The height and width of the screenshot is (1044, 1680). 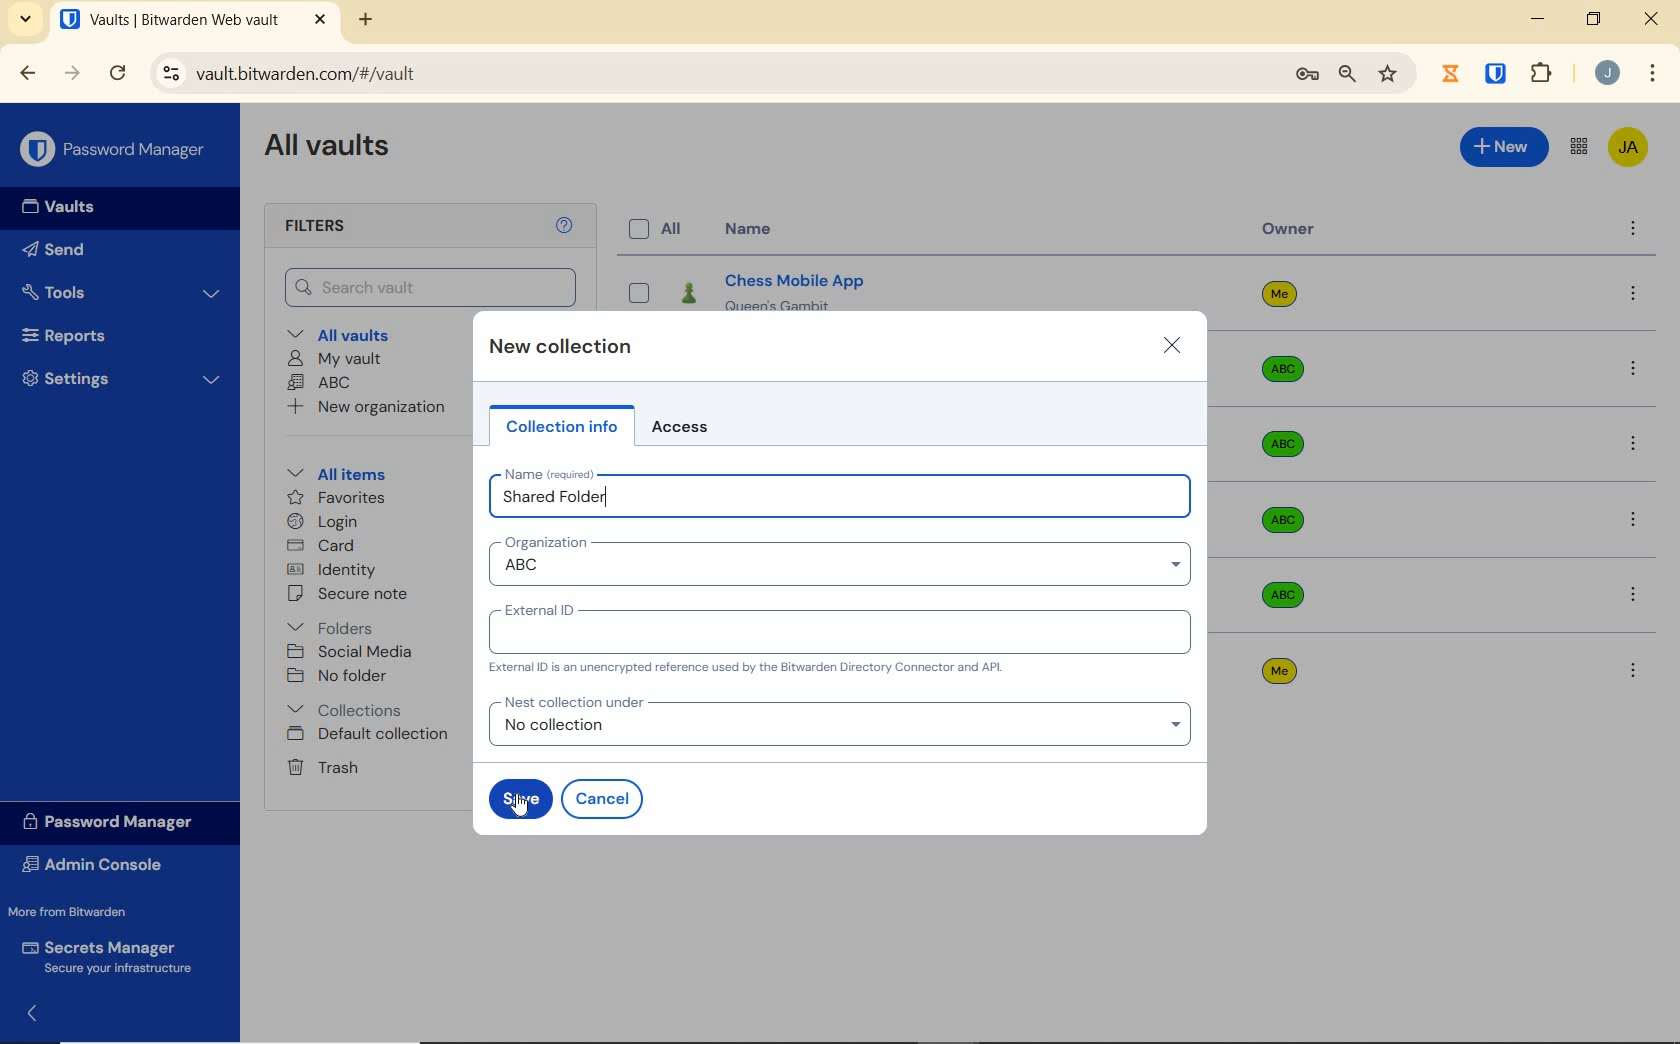 I want to click on secure note, so click(x=348, y=595).